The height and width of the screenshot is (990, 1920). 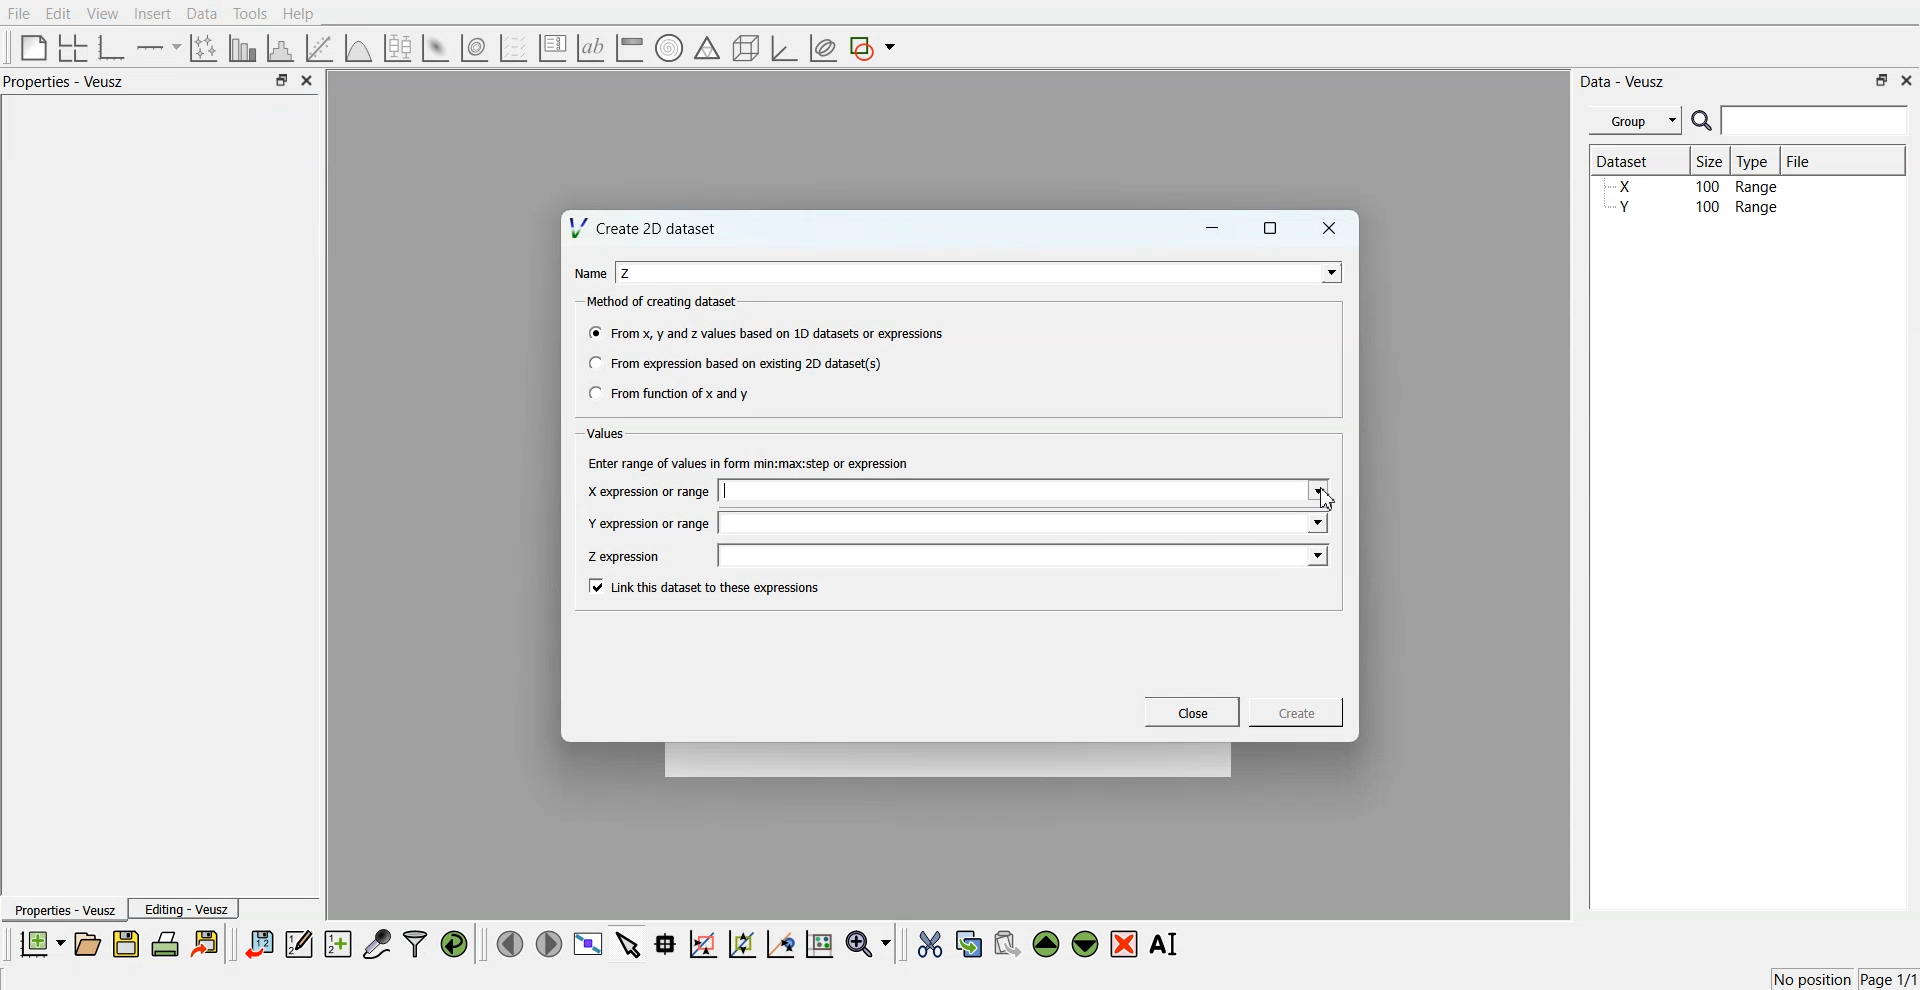 I want to click on Rename the selected widget, so click(x=1166, y=944).